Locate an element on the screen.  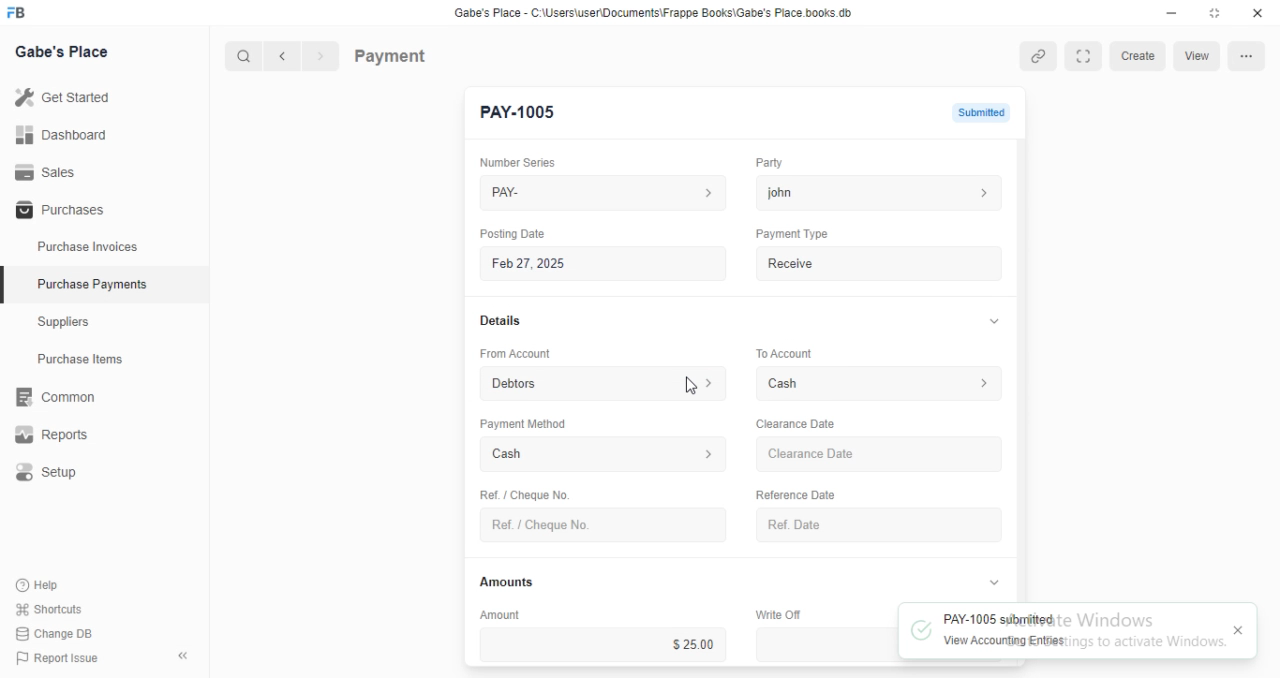
fit to window is located at coordinates (1085, 55).